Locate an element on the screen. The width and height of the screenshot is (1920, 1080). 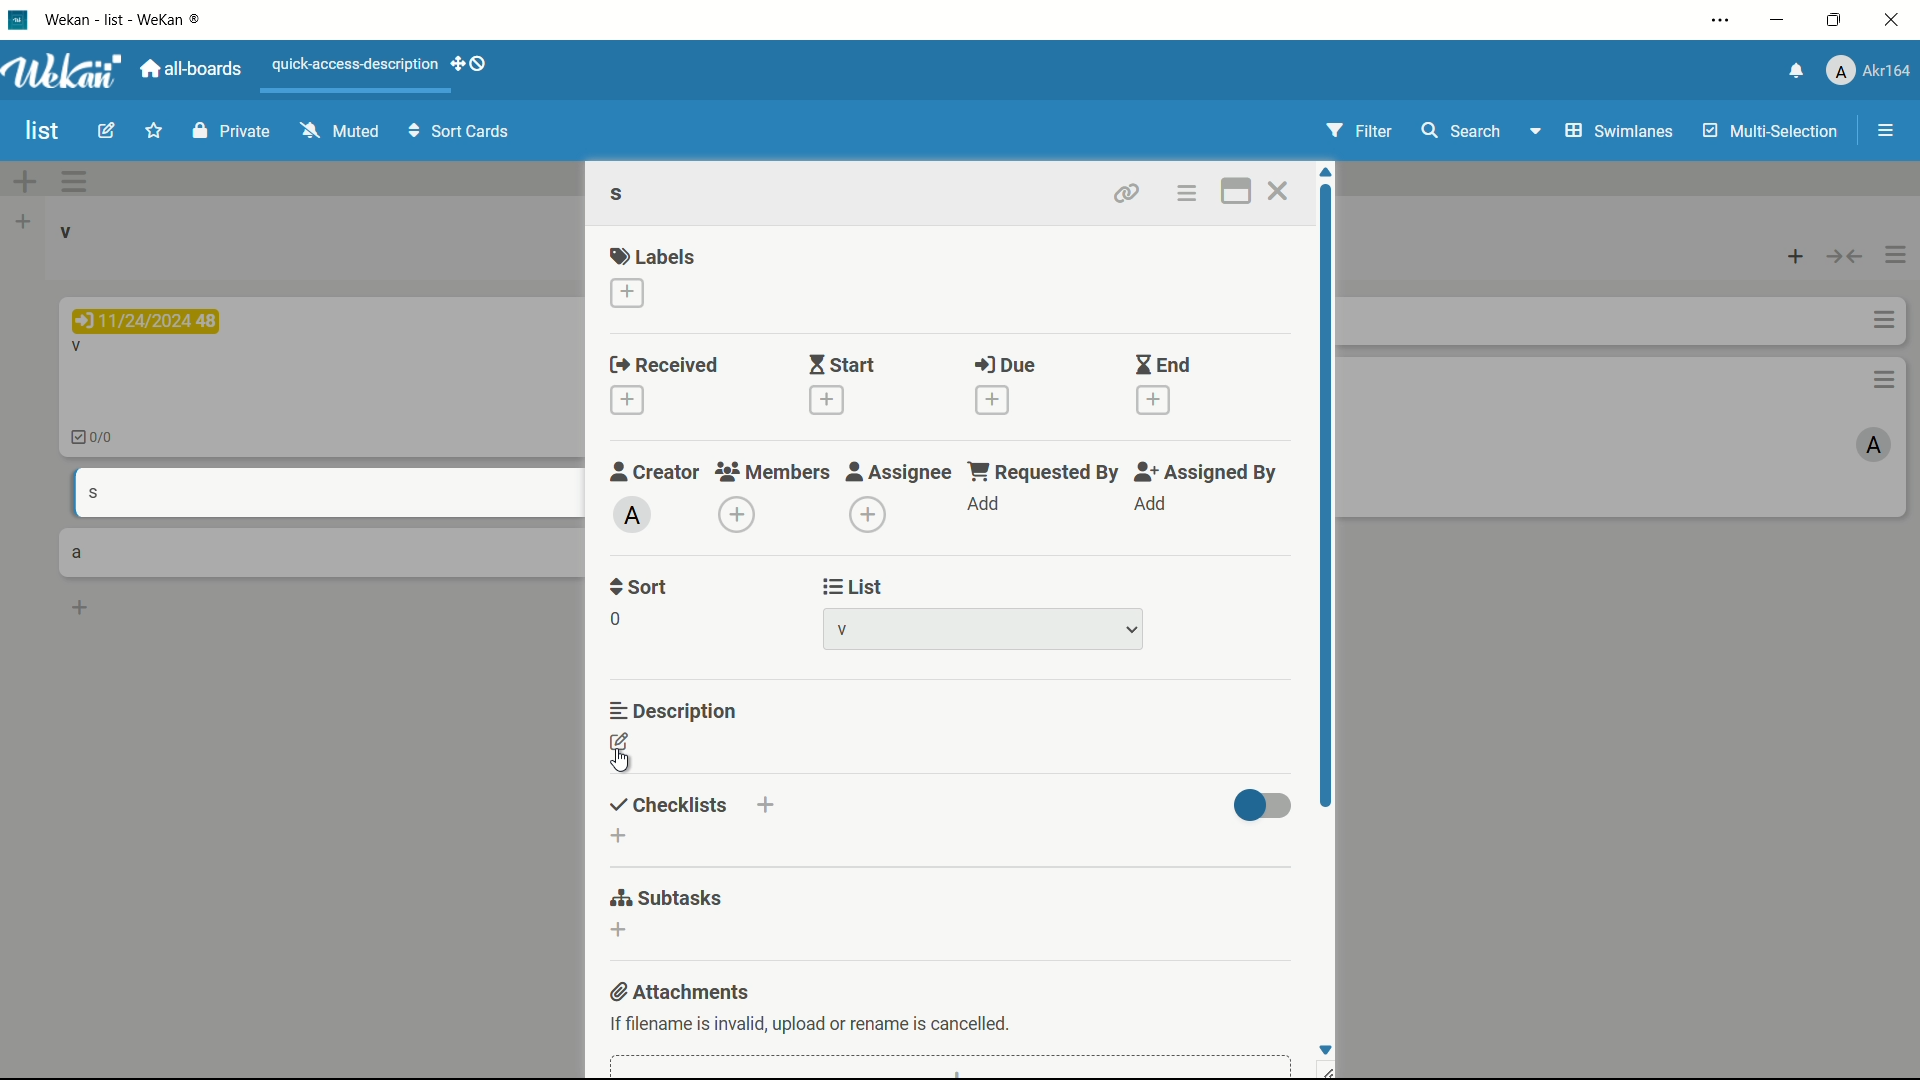
maximize card is located at coordinates (1238, 191).